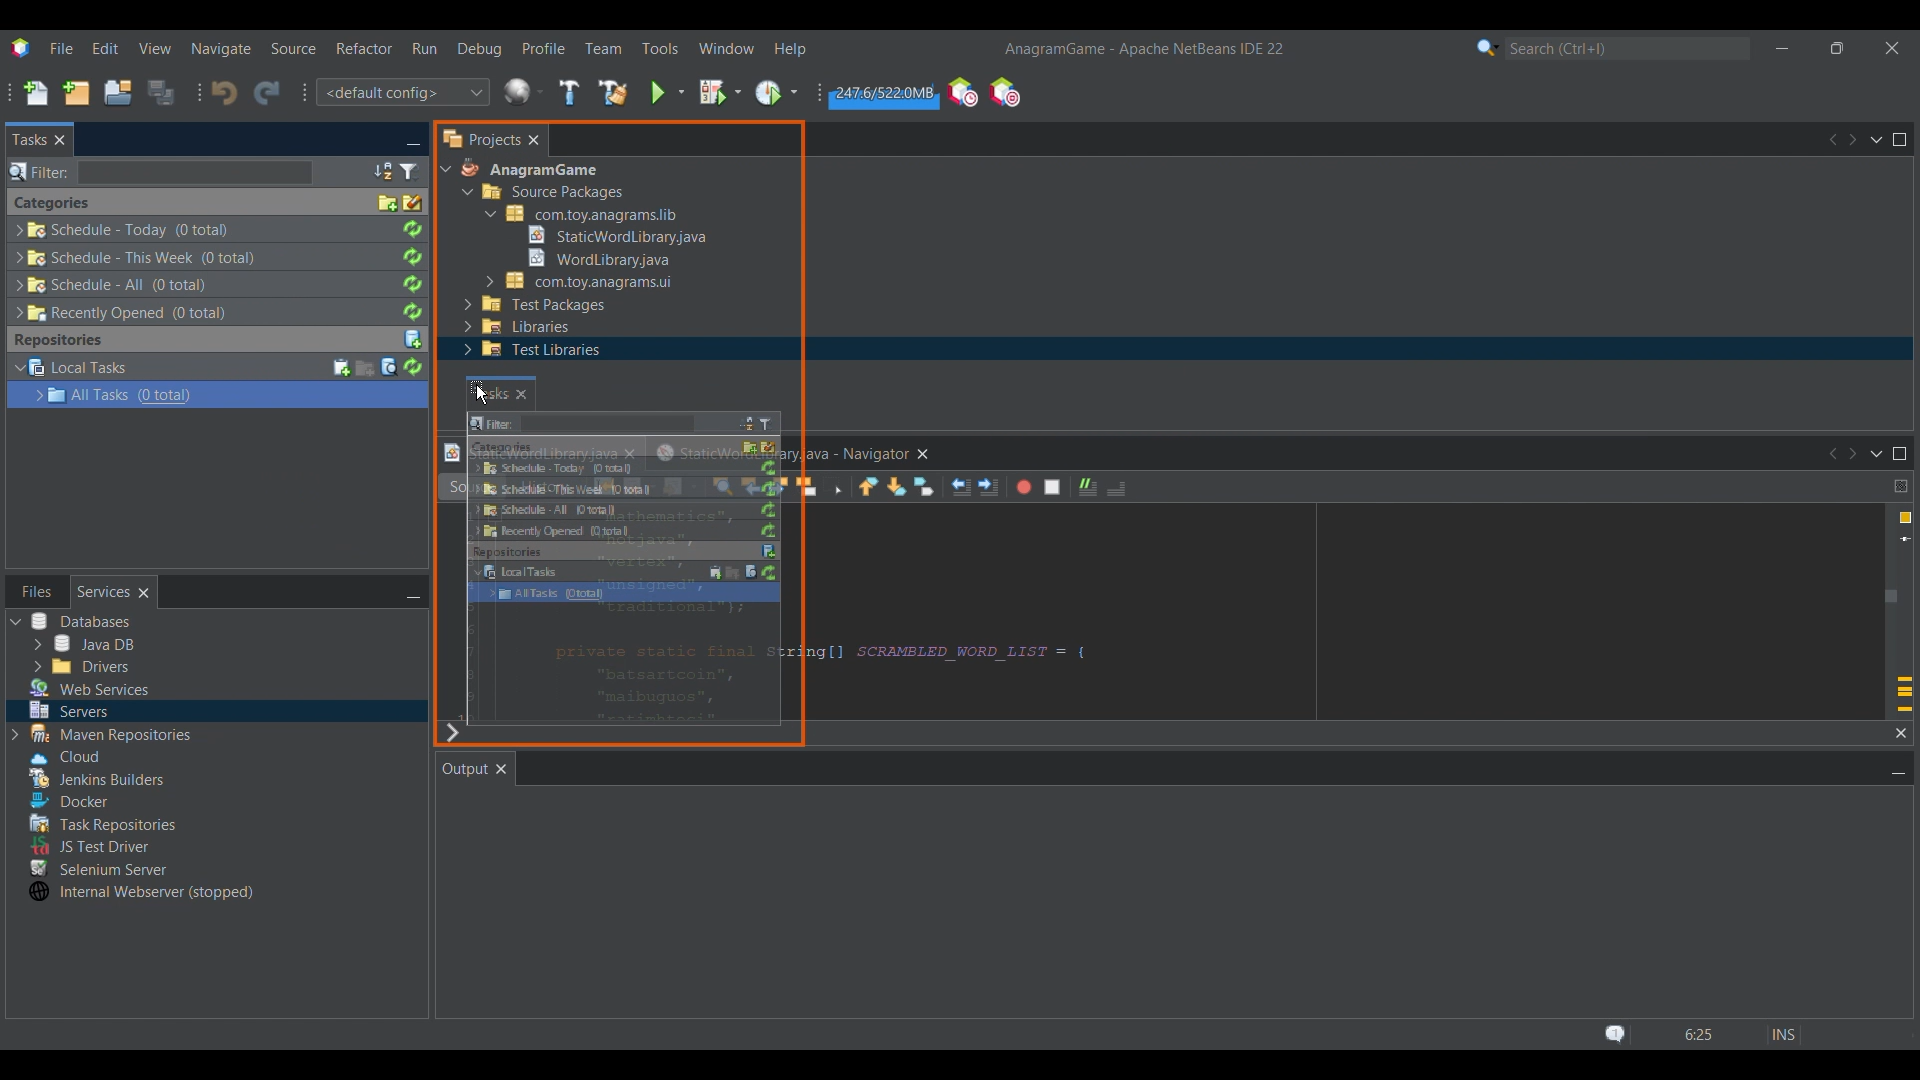 This screenshot has height=1080, width=1920. What do you see at coordinates (60, 139) in the screenshot?
I see `Close` at bounding box center [60, 139].